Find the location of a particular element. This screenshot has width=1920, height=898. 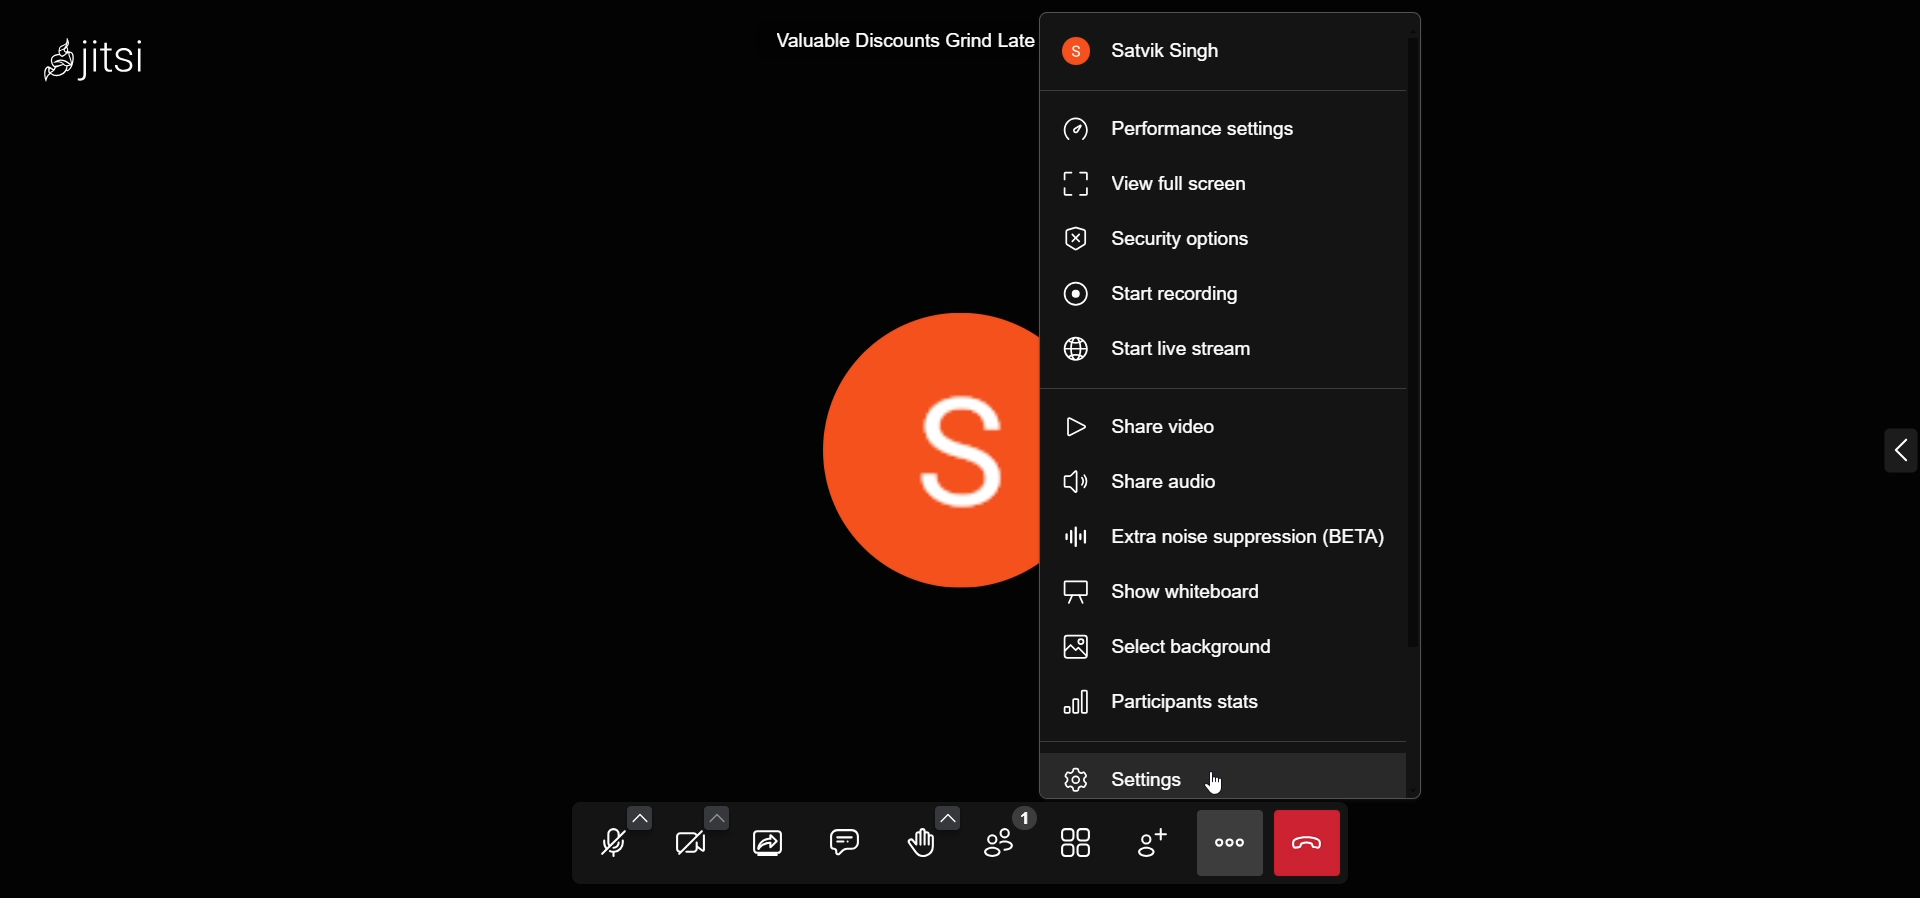

more is located at coordinates (1232, 843).